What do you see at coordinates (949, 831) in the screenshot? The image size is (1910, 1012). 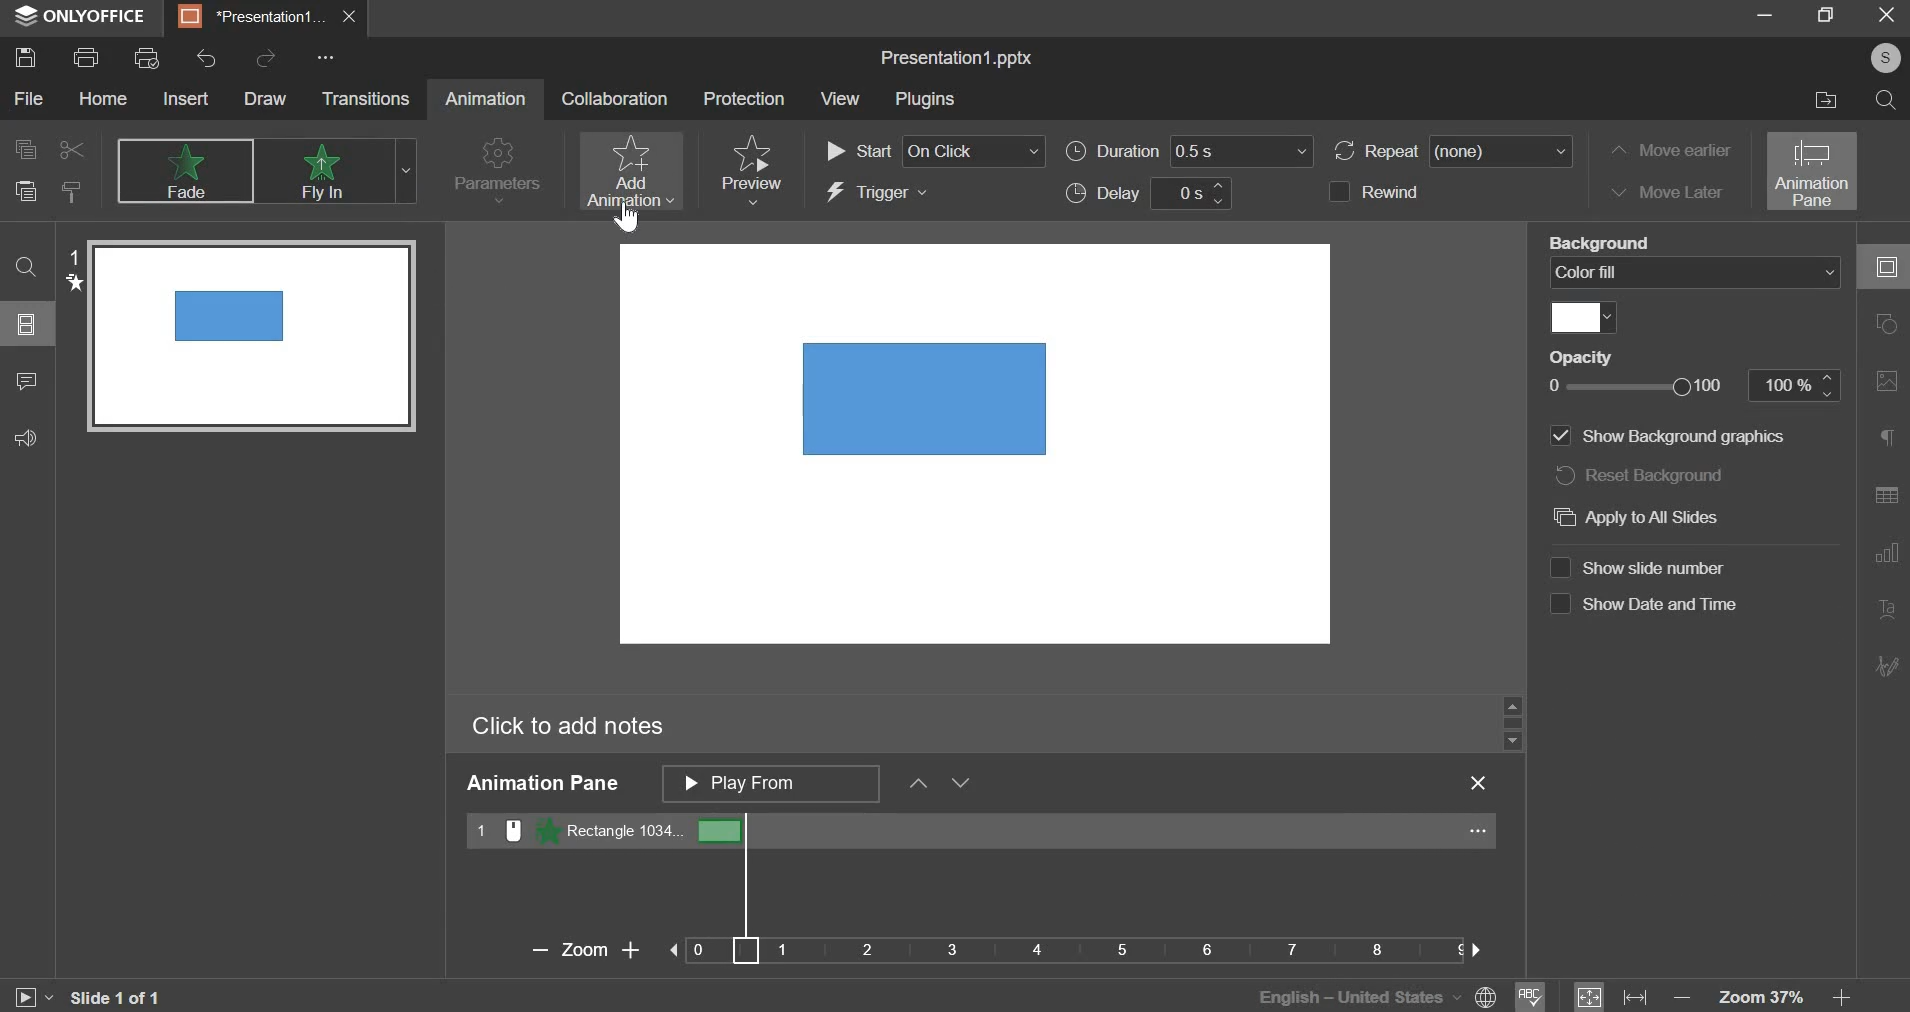 I see `rectangle 2014` at bounding box center [949, 831].